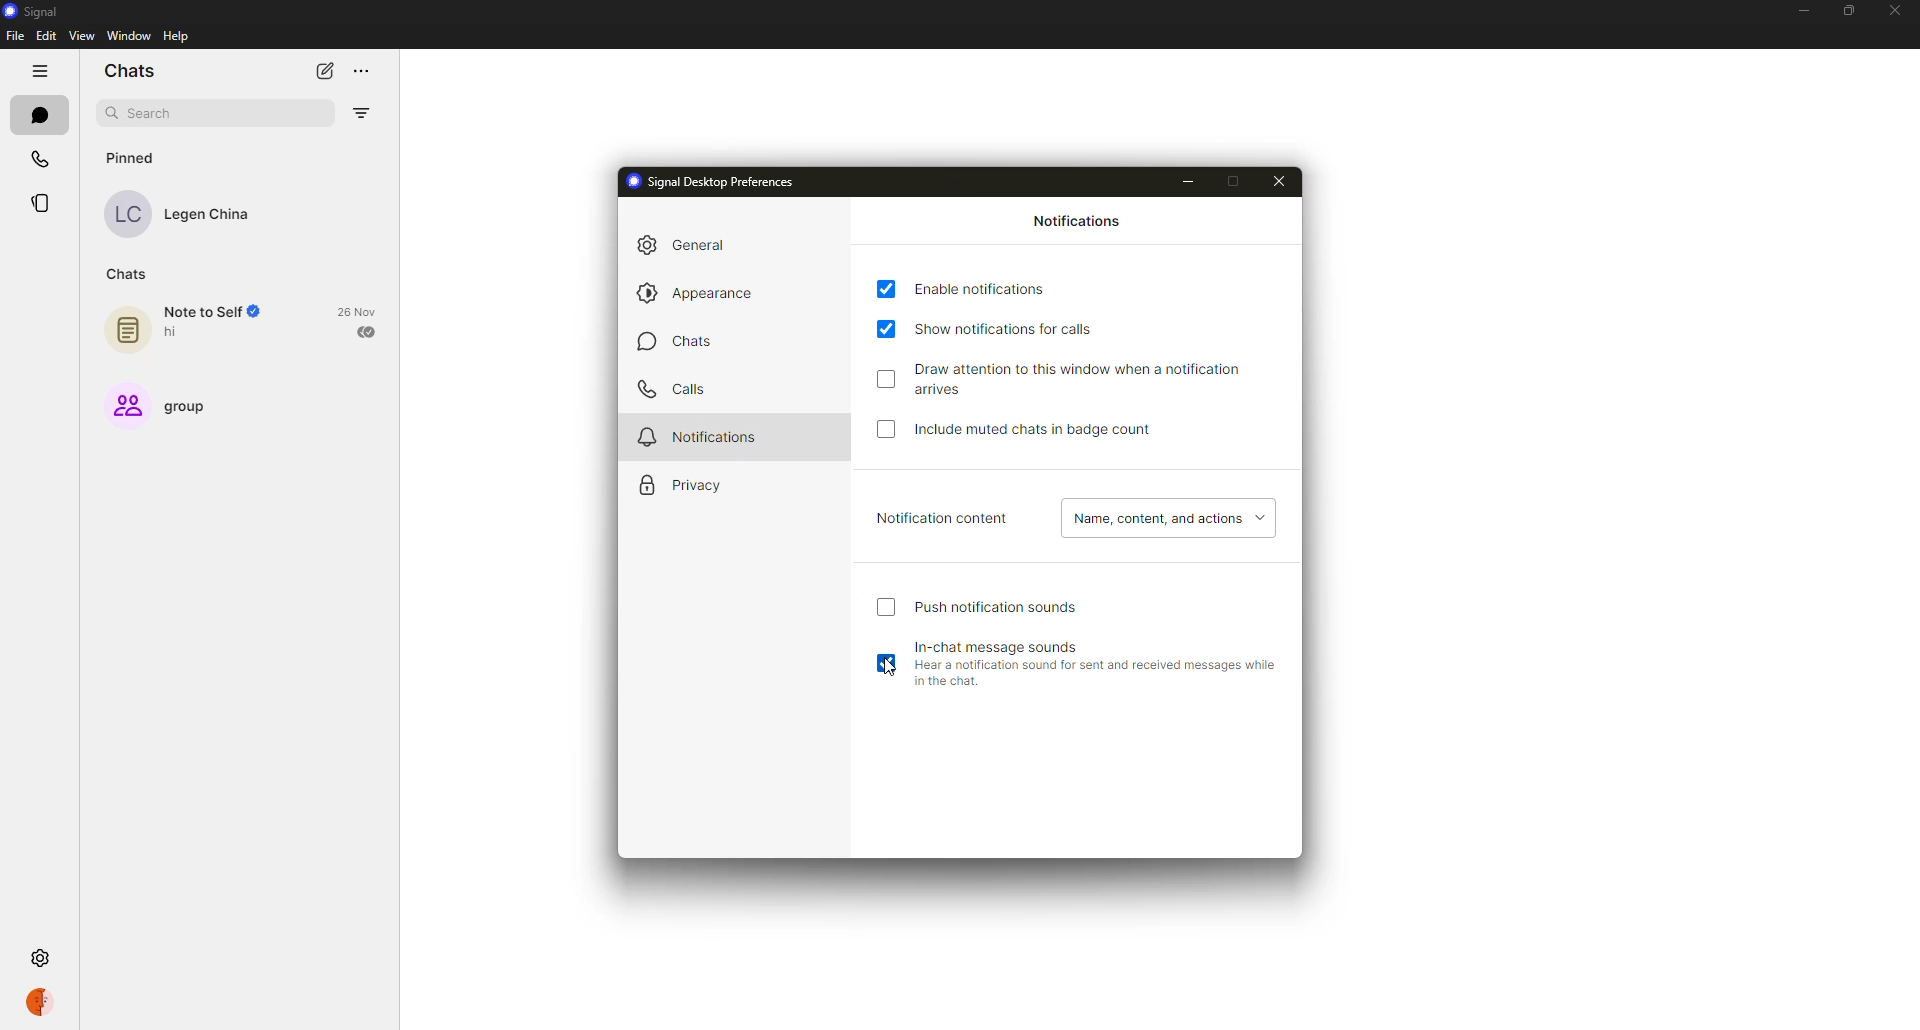  What do you see at coordinates (129, 956) in the screenshot?
I see `settings` at bounding box center [129, 956].